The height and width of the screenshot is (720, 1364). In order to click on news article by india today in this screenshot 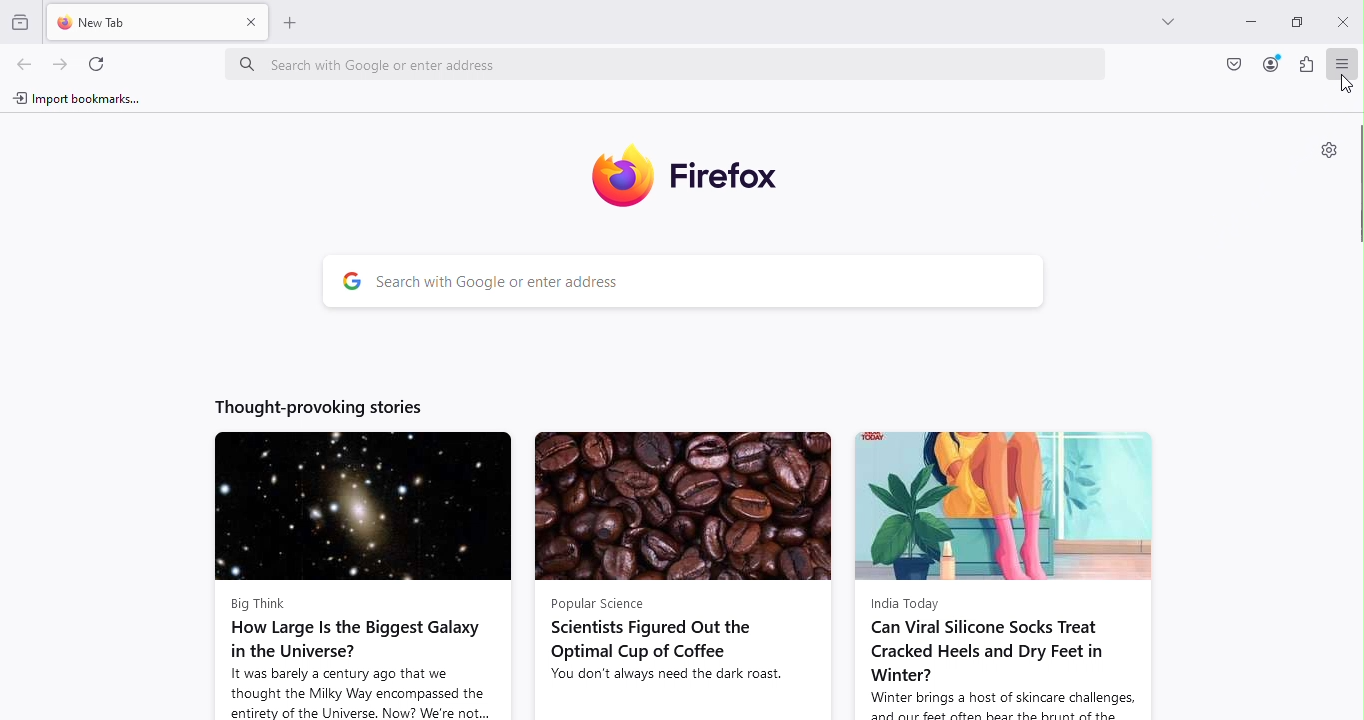, I will do `click(1003, 574)`.